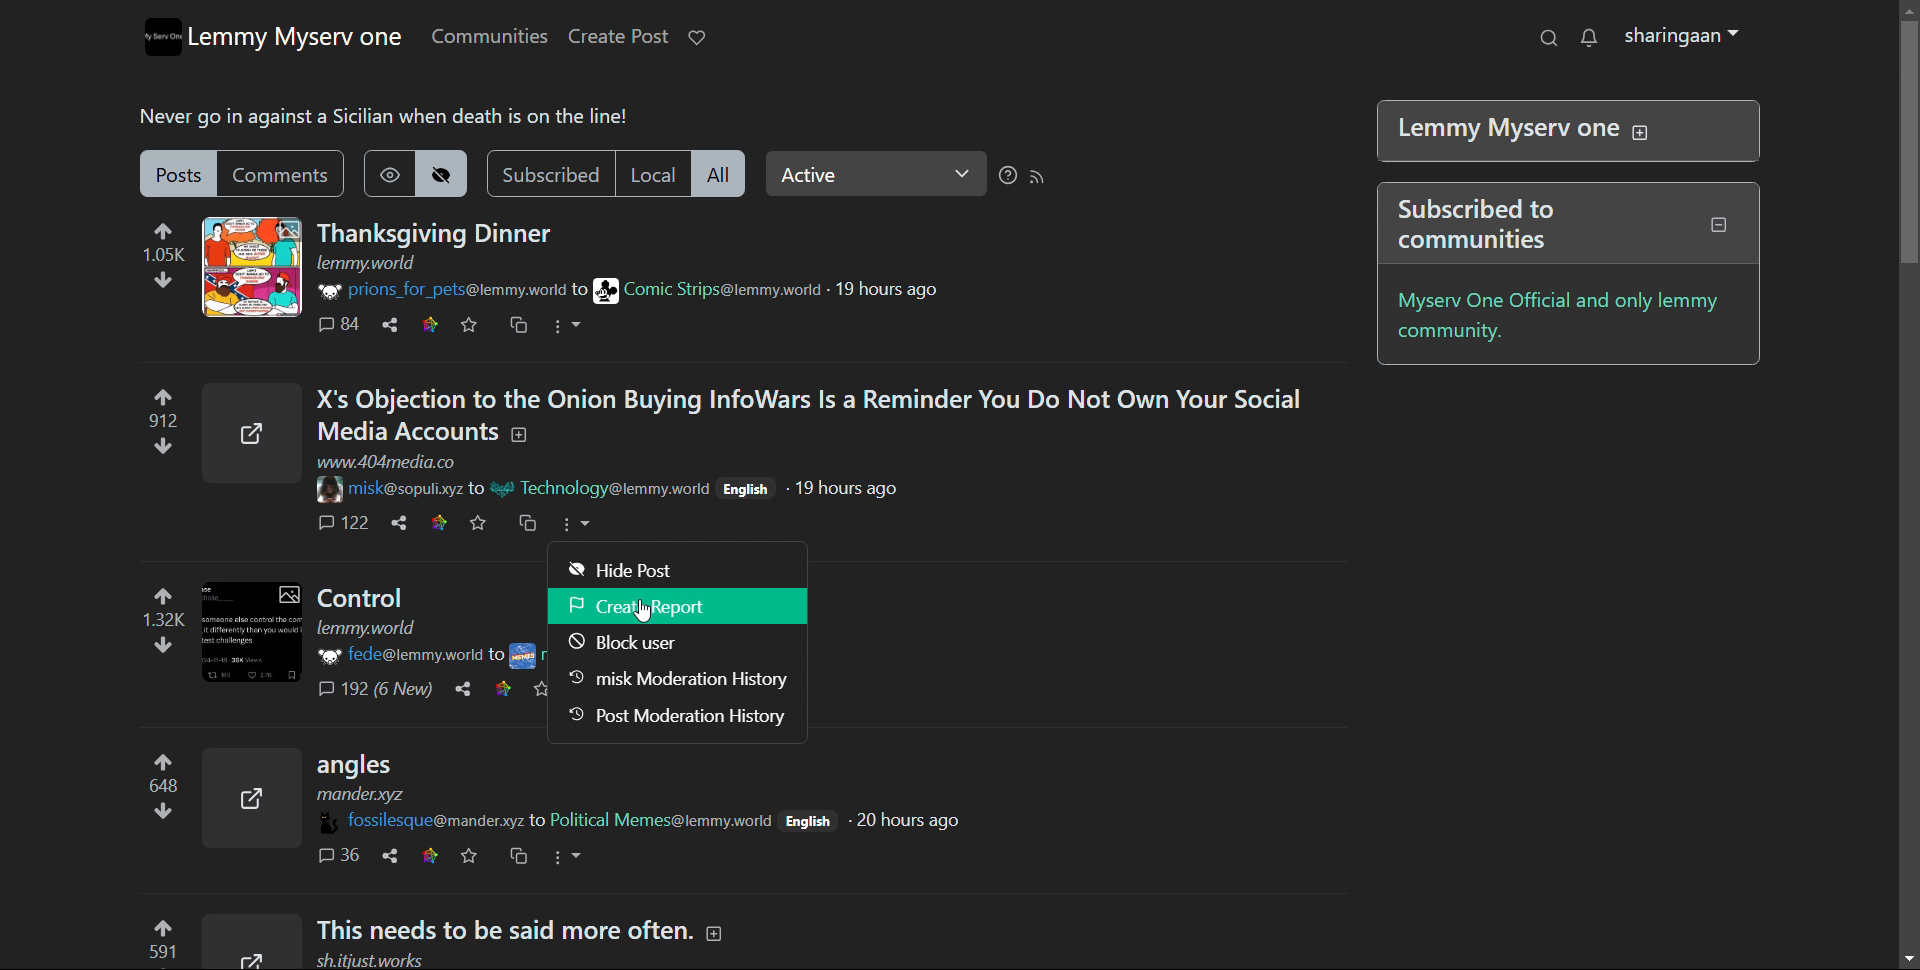 The image size is (1920, 970). Describe the element at coordinates (615, 491) in the screenshot. I see `Community` at that location.